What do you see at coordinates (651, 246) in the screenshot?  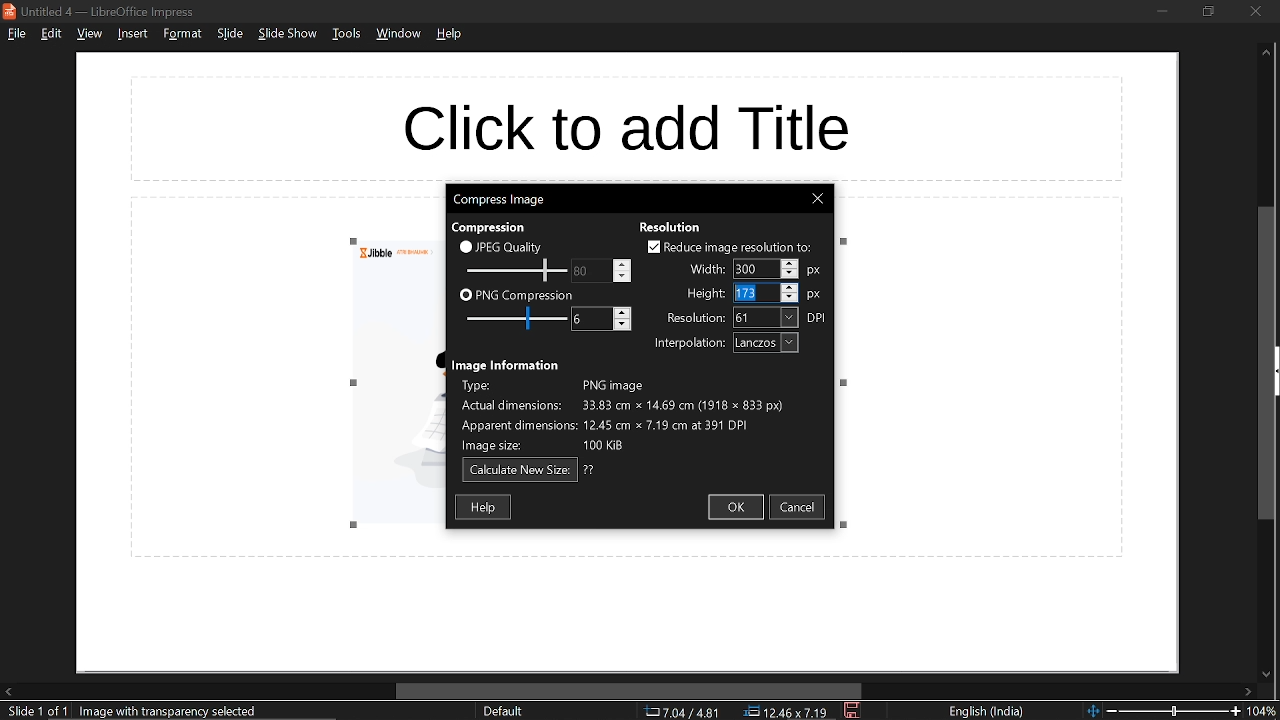 I see `checkbox` at bounding box center [651, 246].